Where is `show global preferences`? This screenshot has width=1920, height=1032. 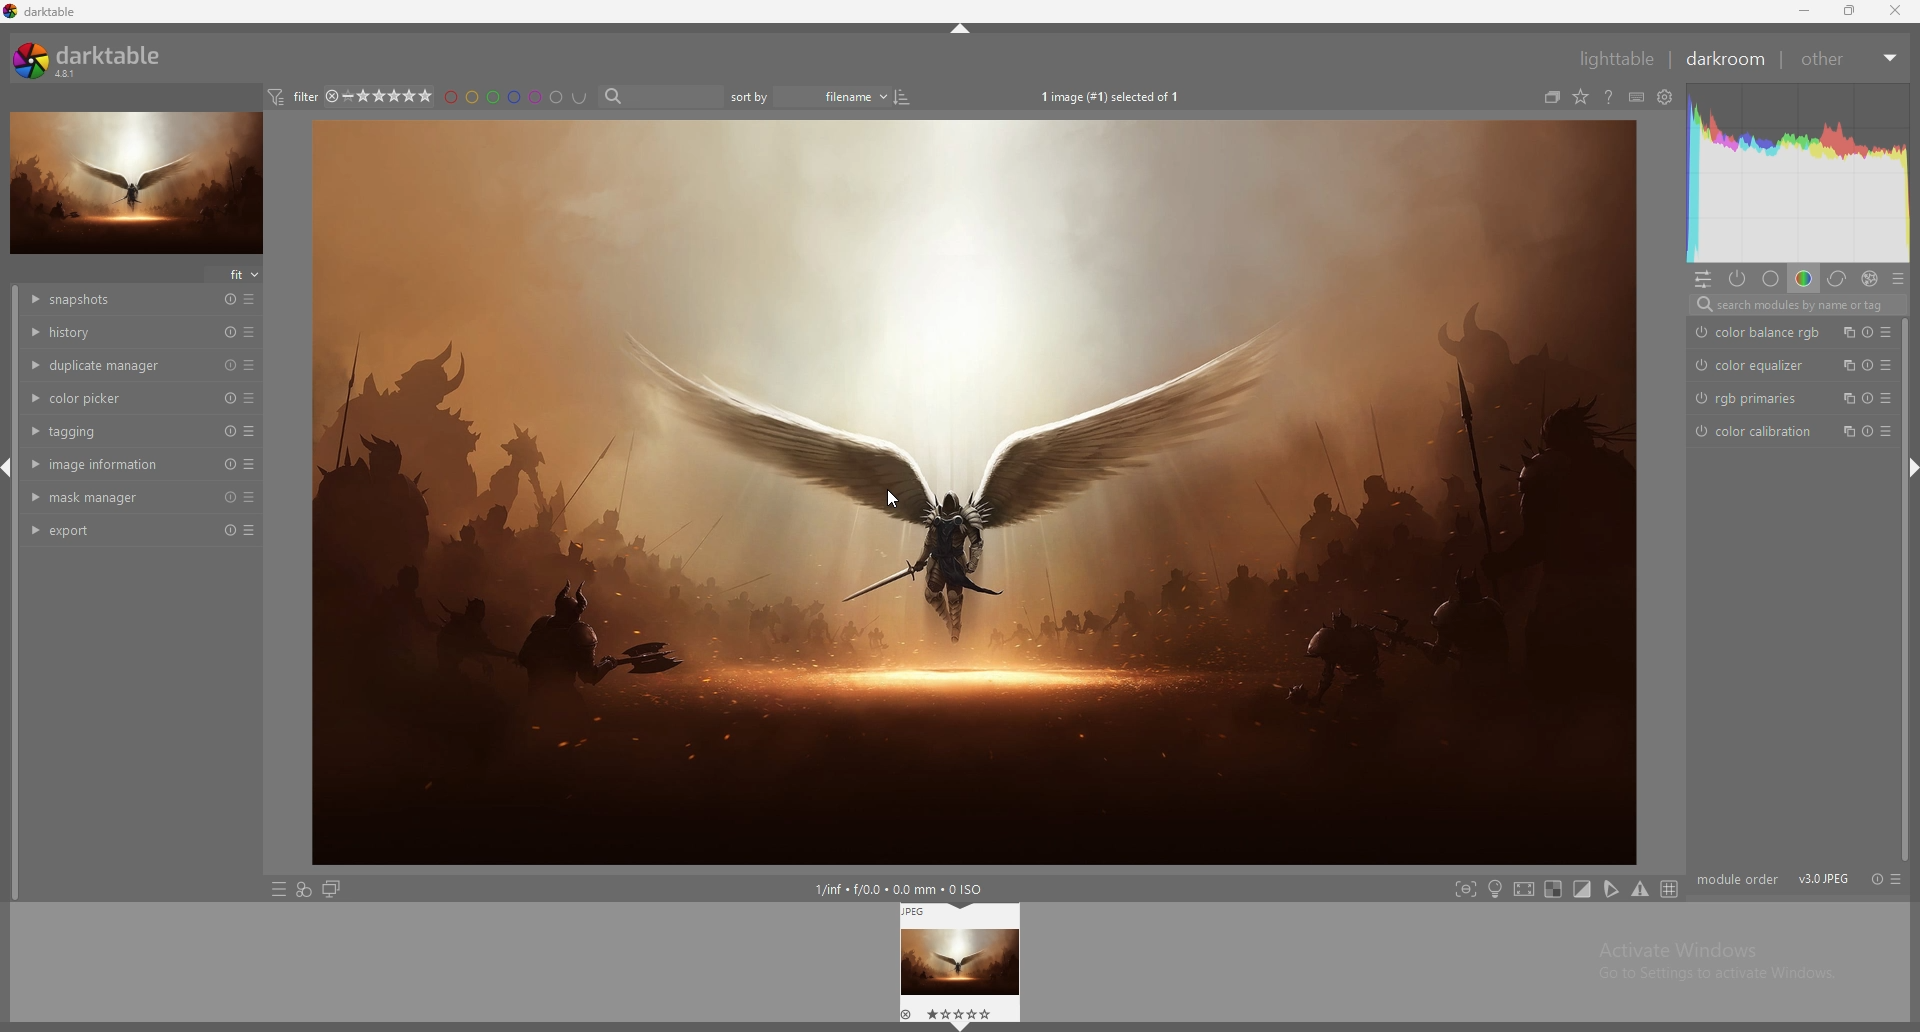
show global preferences is located at coordinates (1667, 95).